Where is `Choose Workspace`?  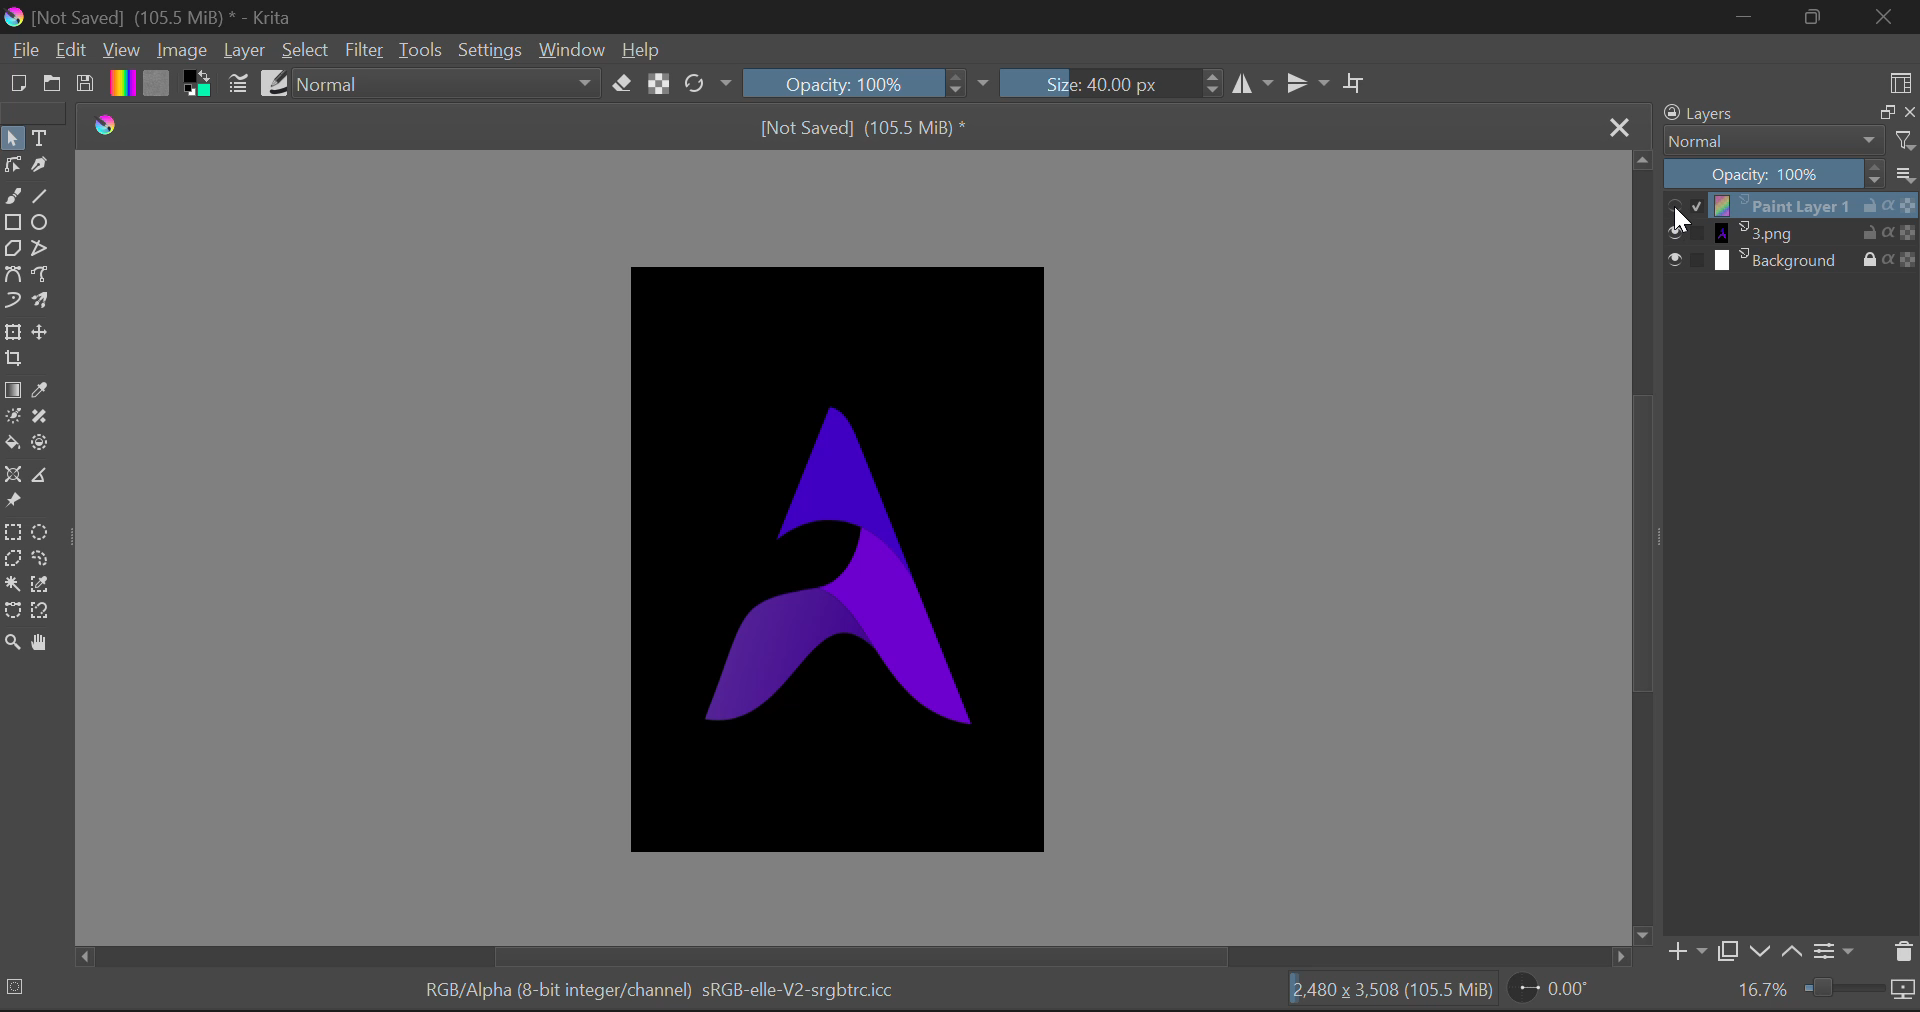 Choose Workspace is located at coordinates (1901, 84).